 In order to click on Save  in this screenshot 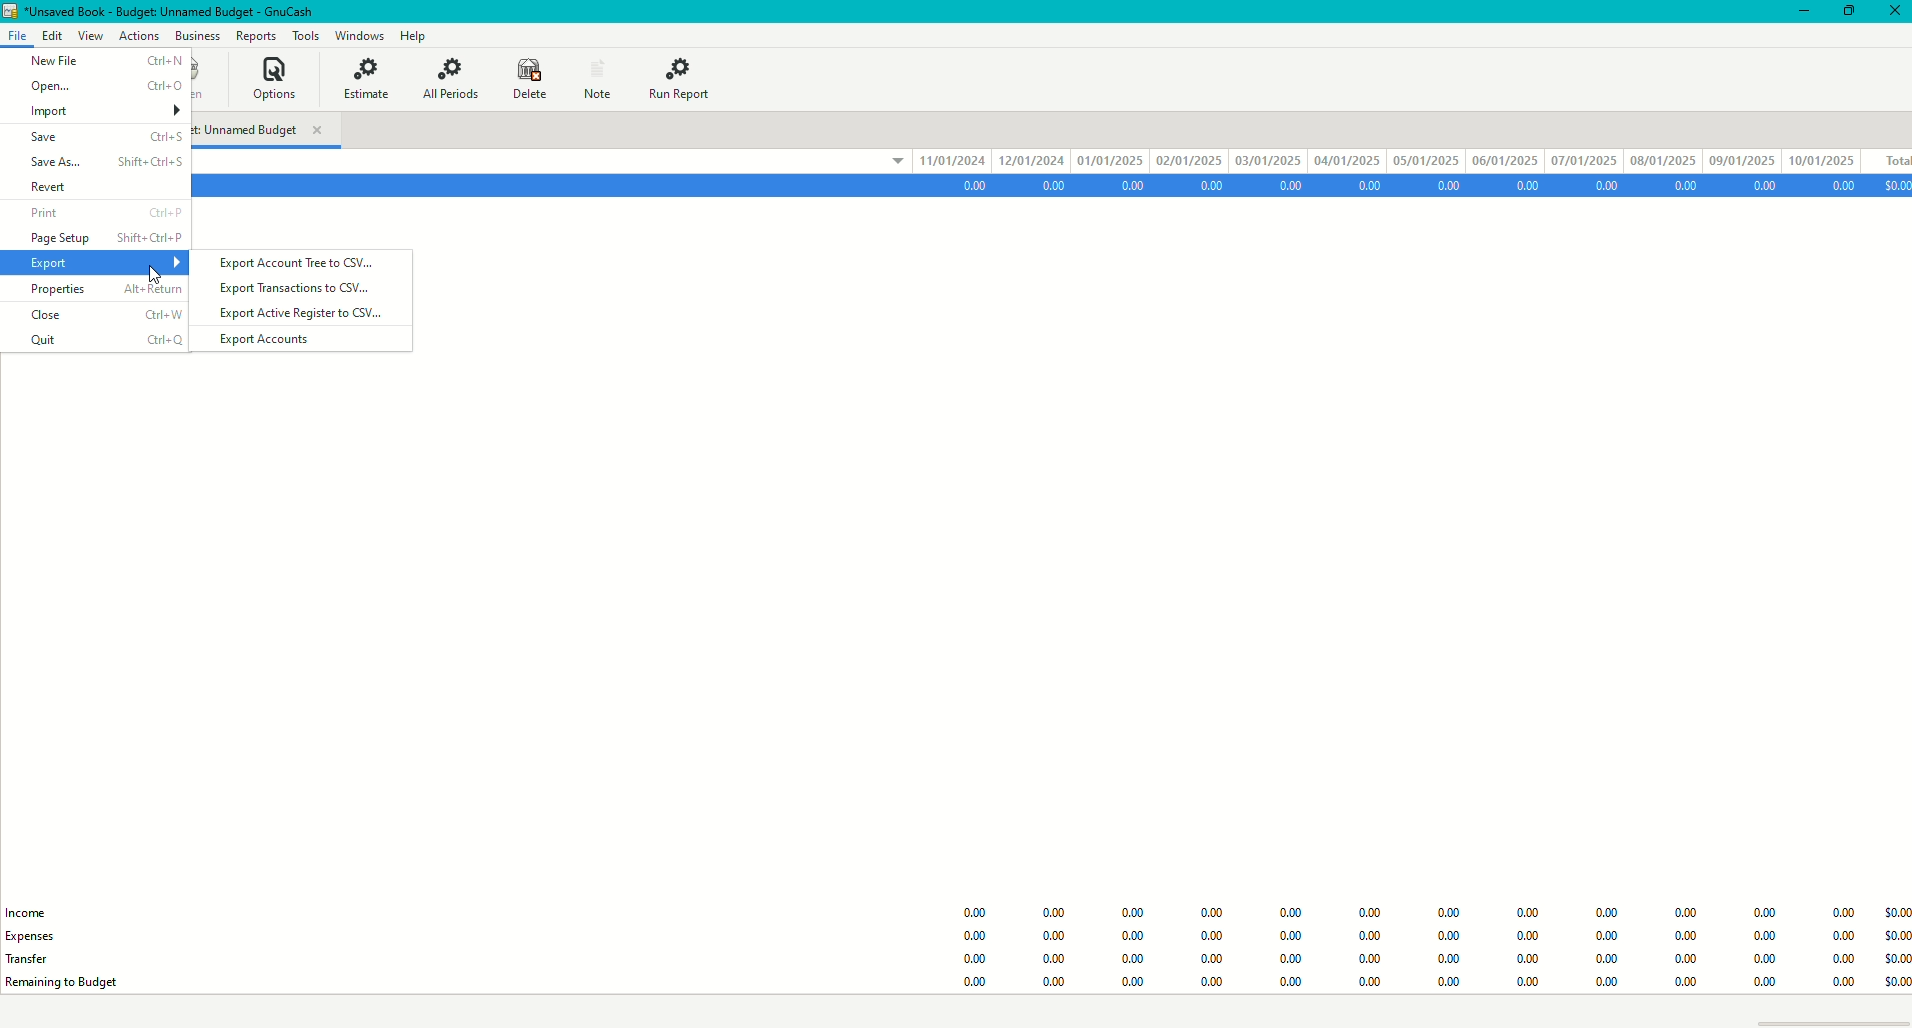, I will do `click(103, 138)`.